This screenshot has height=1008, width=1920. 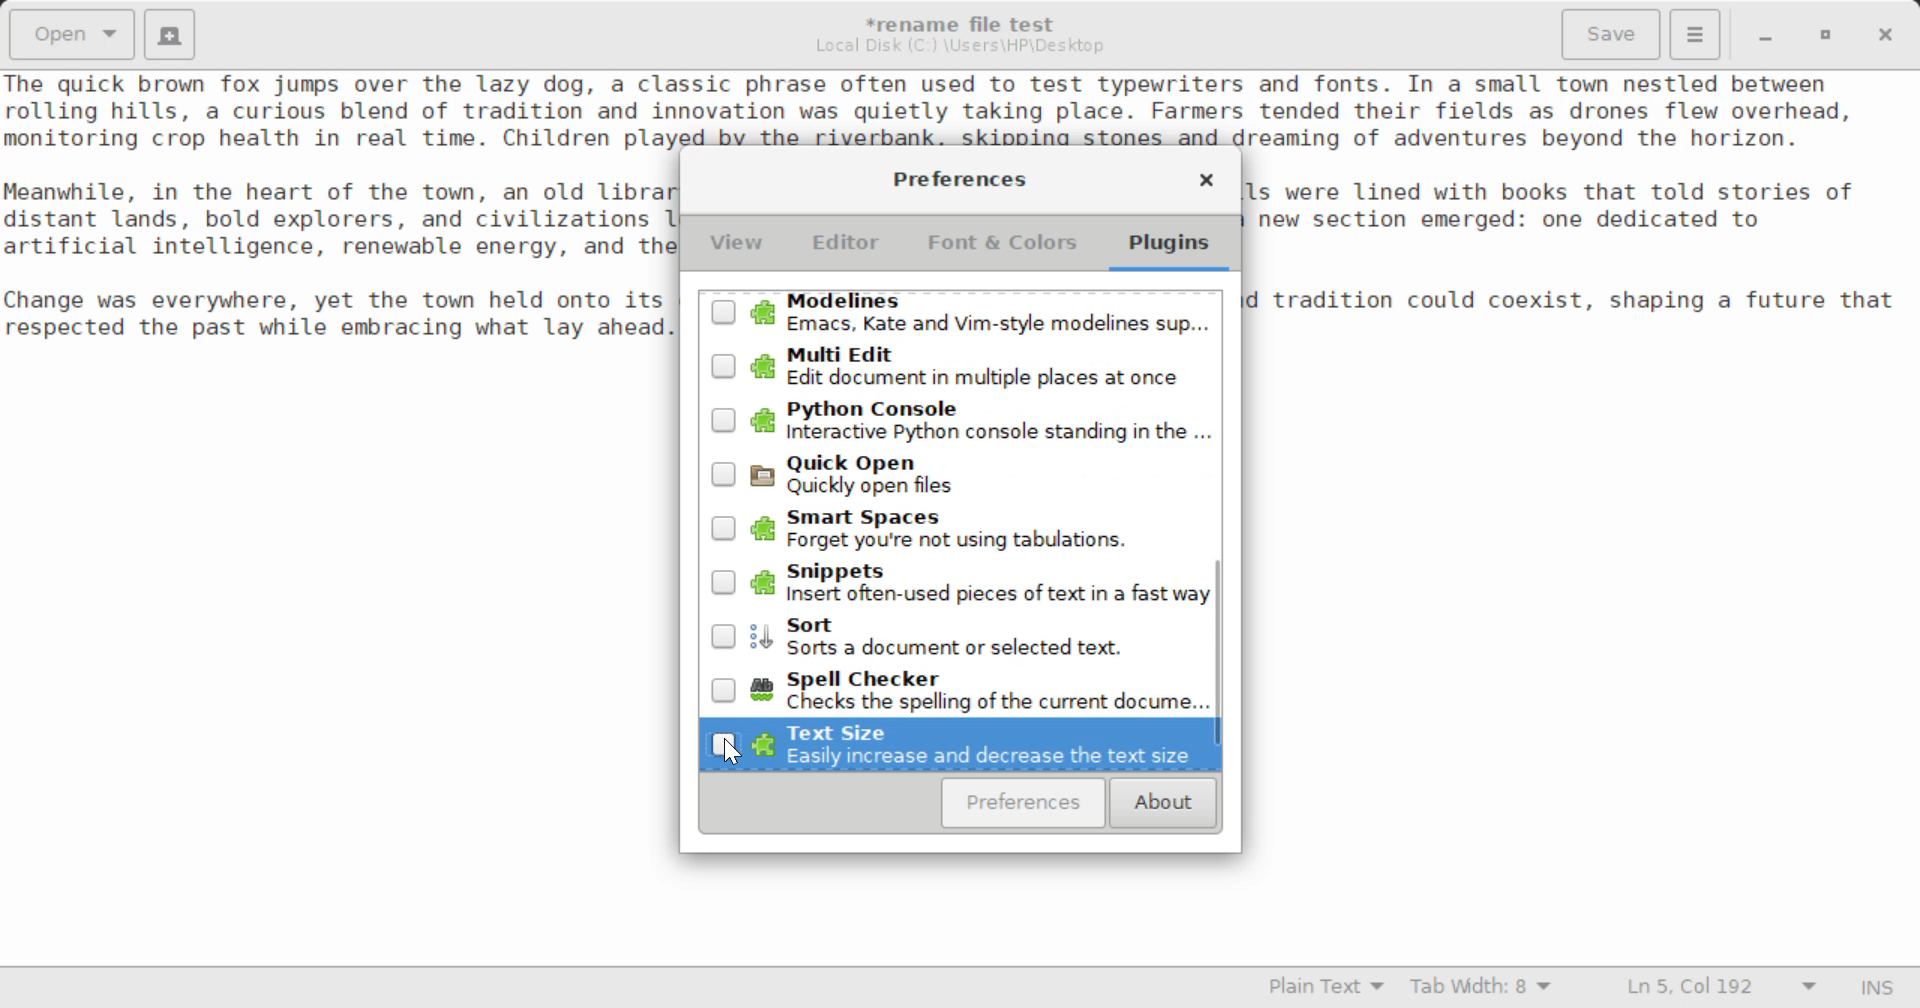 What do you see at coordinates (1002, 250) in the screenshot?
I see `Font & Colors Tab` at bounding box center [1002, 250].